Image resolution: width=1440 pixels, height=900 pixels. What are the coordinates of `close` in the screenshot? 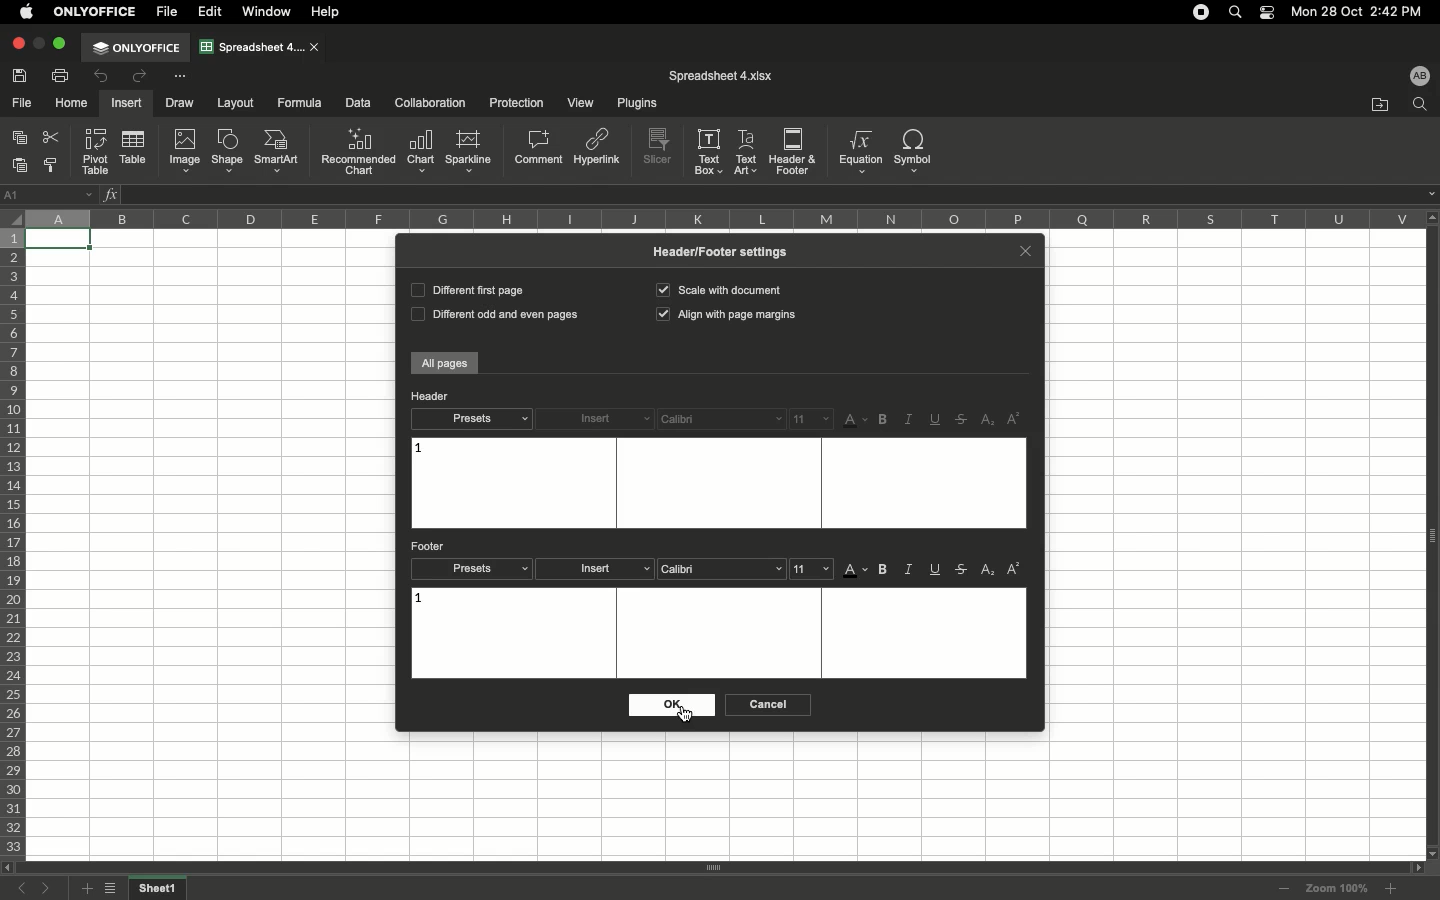 It's located at (316, 48).